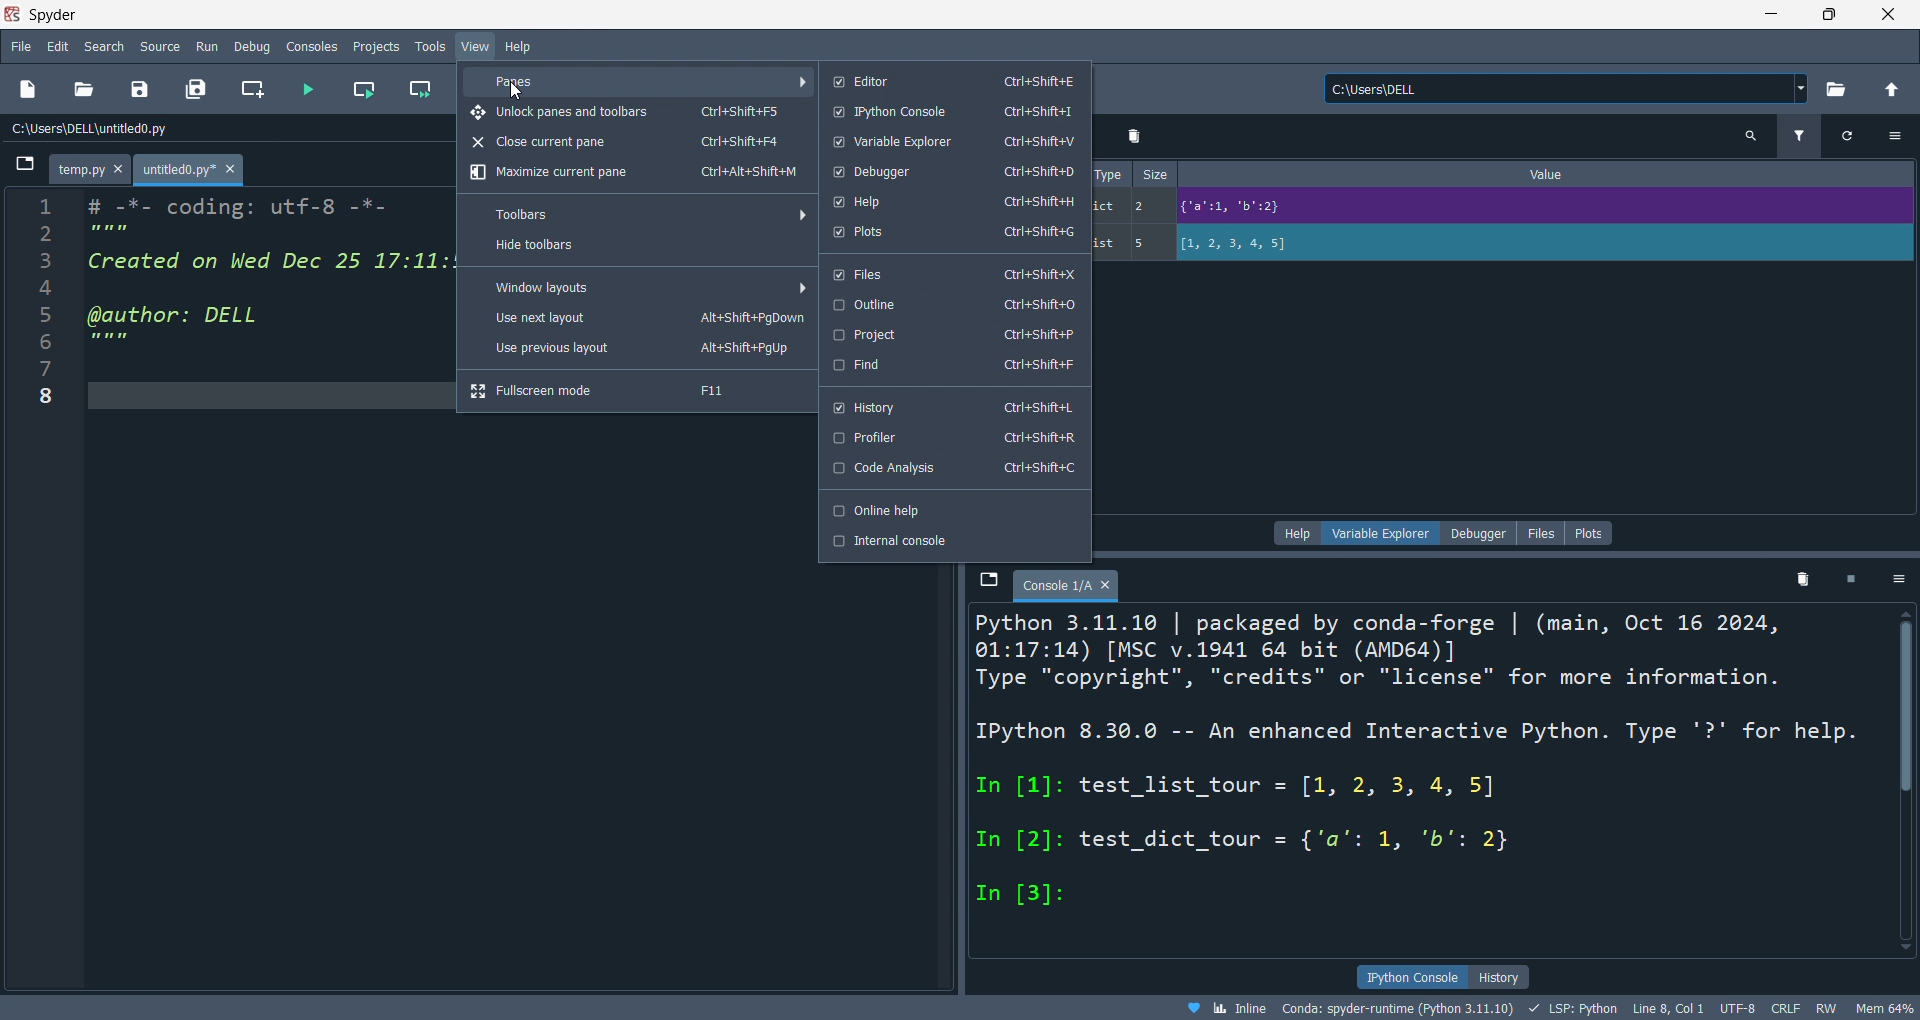  I want to click on tab, so click(1067, 586).